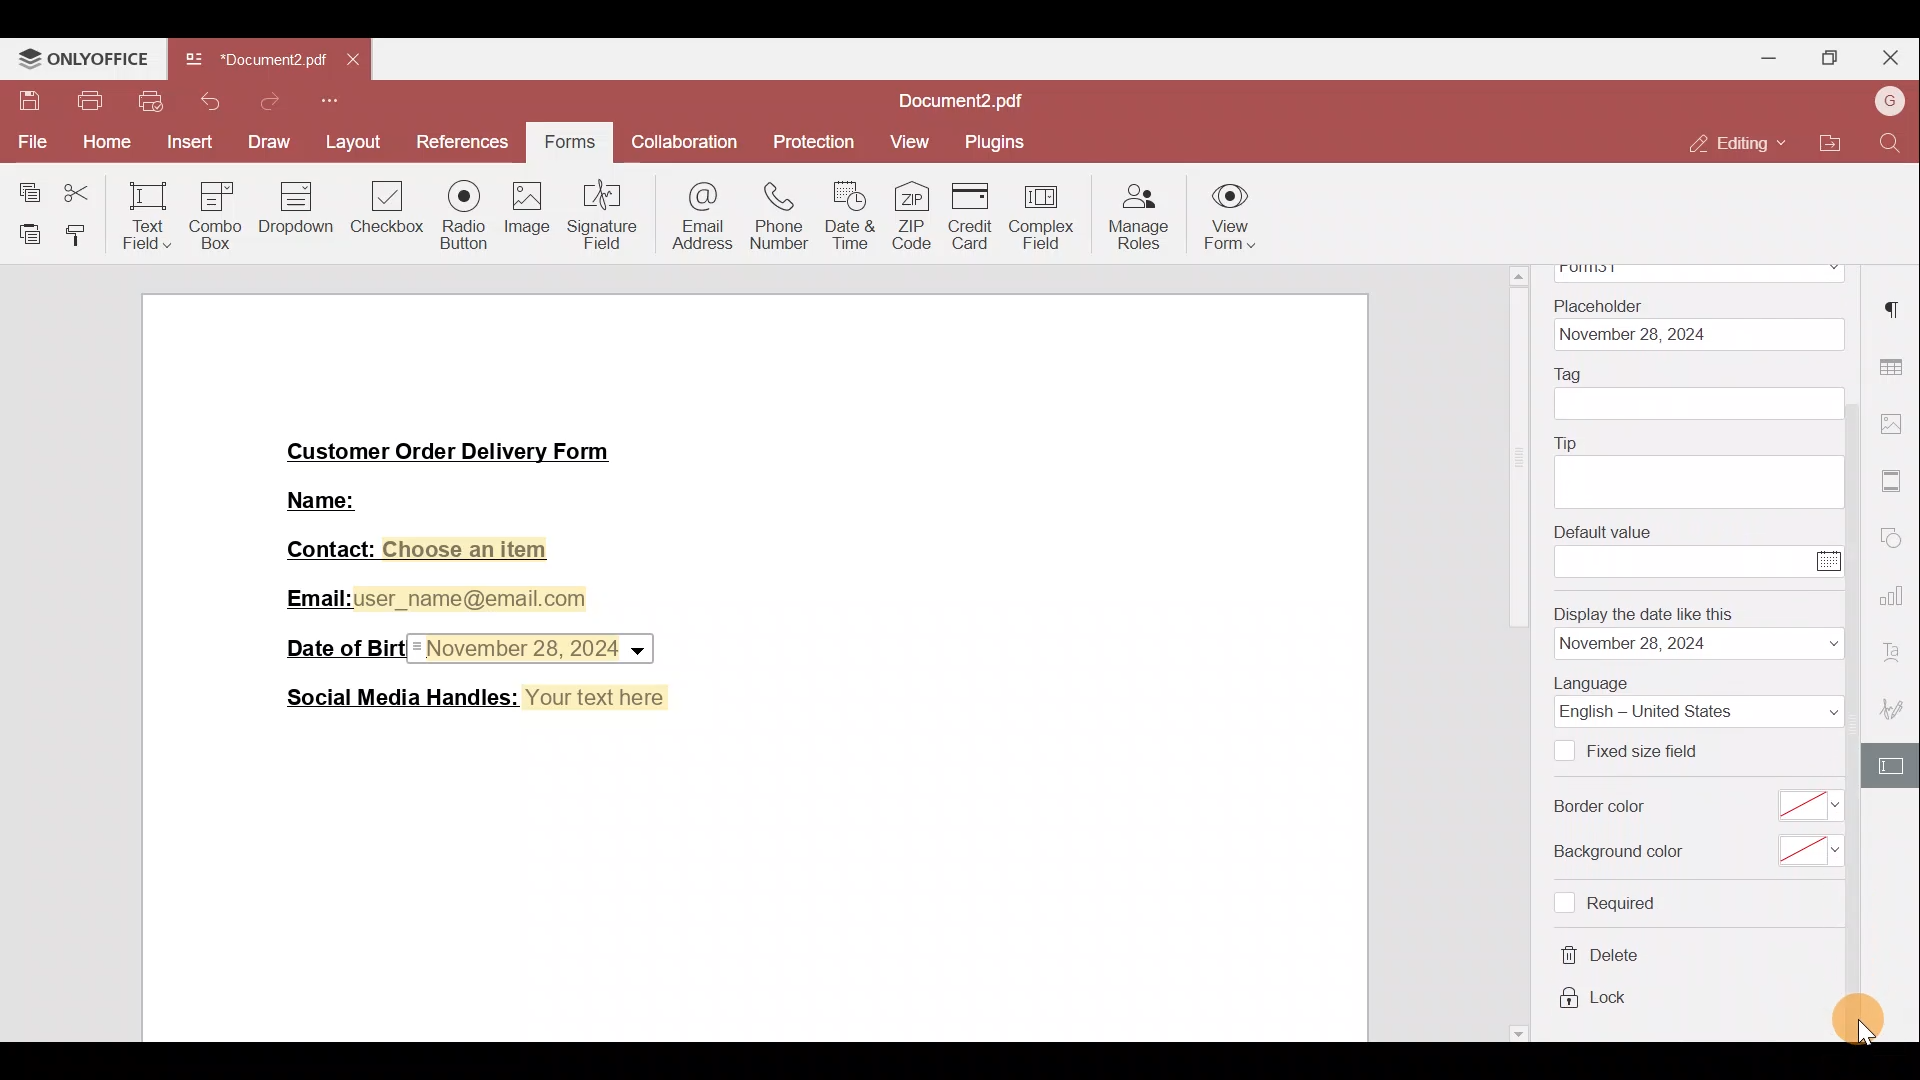 Image resolution: width=1920 pixels, height=1080 pixels. Describe the element at coordinates (1891, 58) in the screenshot. I see `Close` at that location.